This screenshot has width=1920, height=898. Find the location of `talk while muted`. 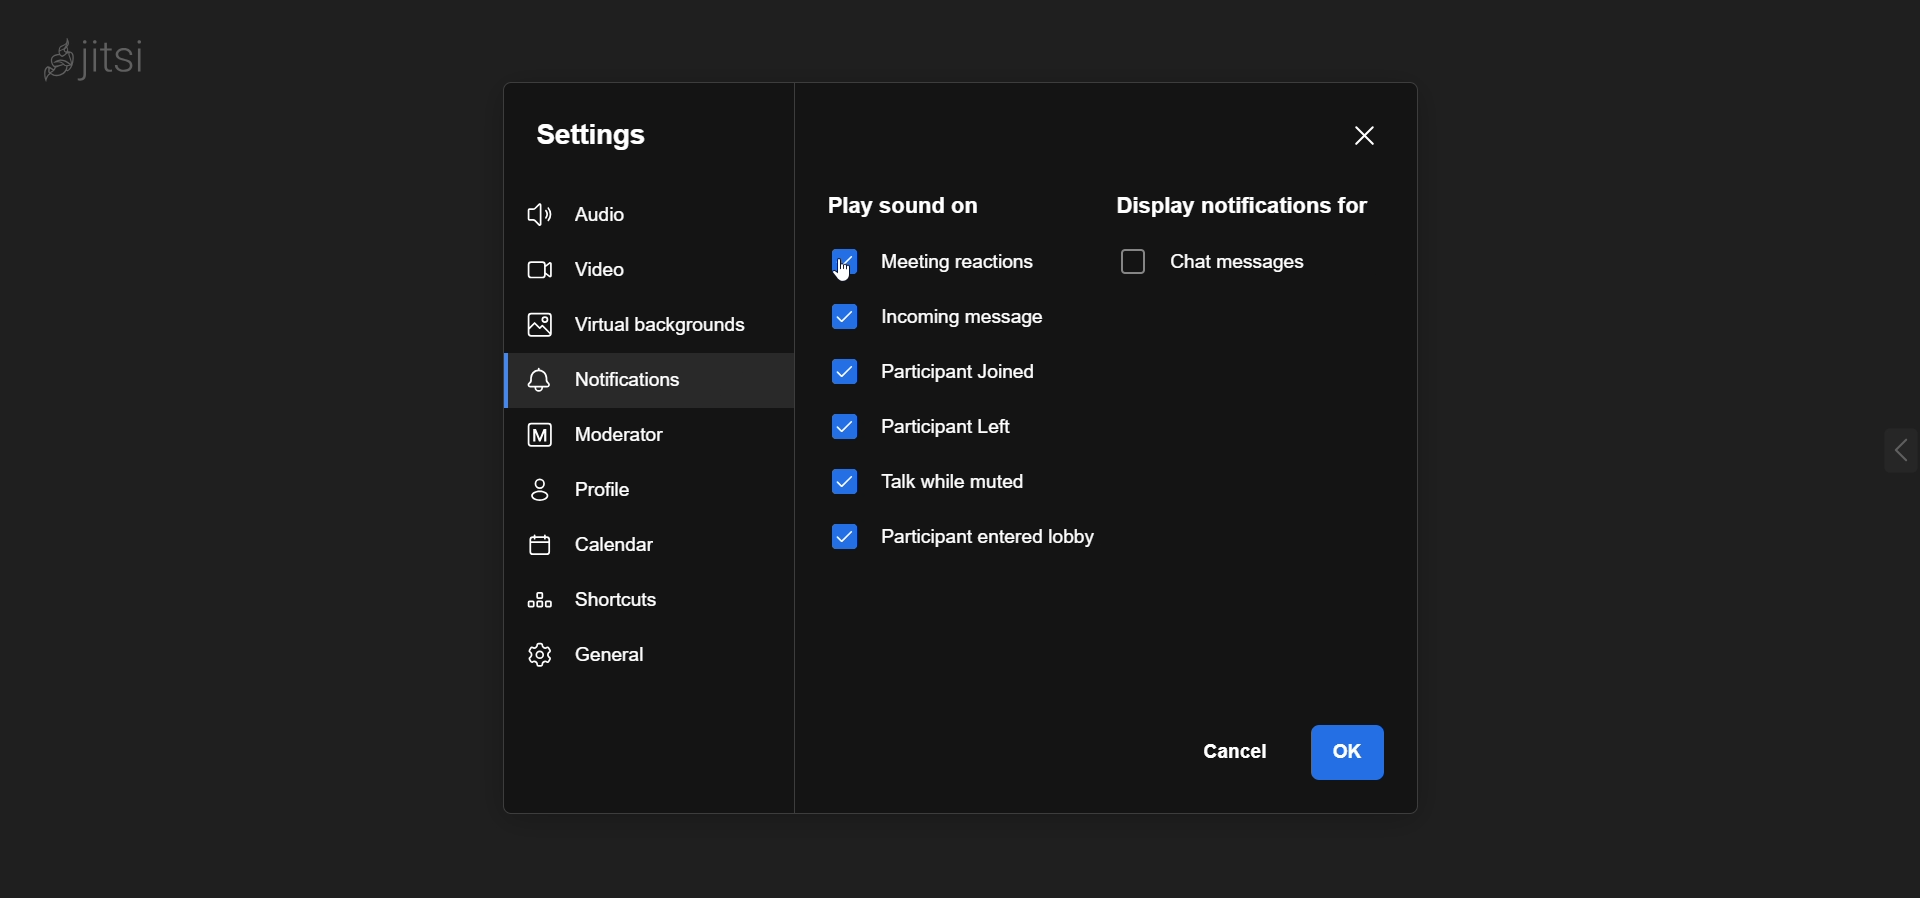

talk while muted is located at coordinates (938, 484).